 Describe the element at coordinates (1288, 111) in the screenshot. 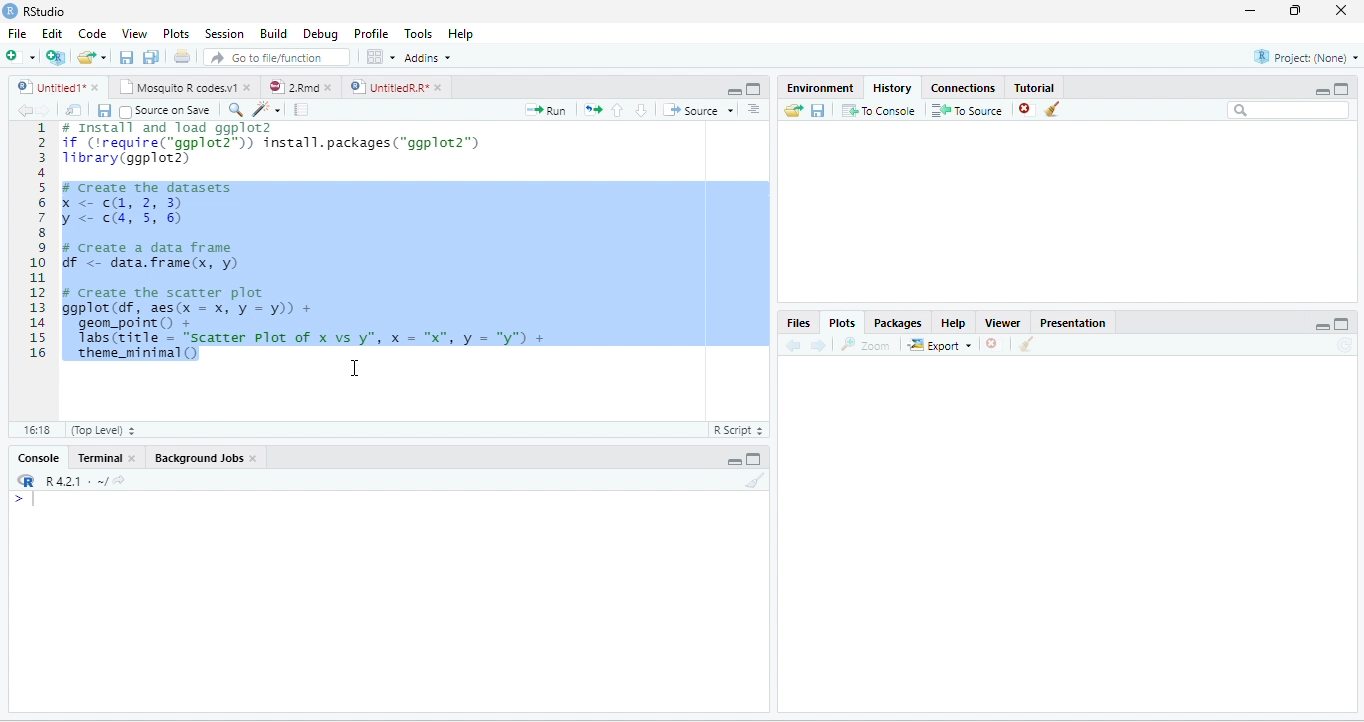

I see `Search bar` at that location.